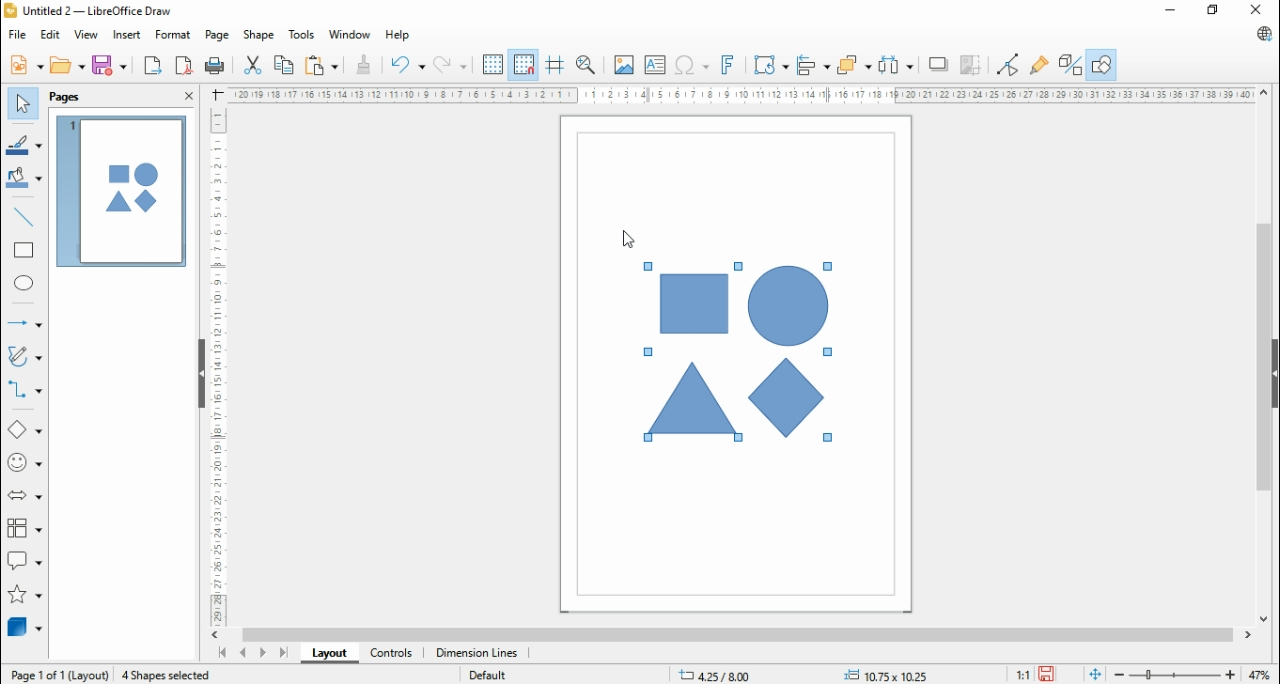  I want to click on redo, so click(452, 65).